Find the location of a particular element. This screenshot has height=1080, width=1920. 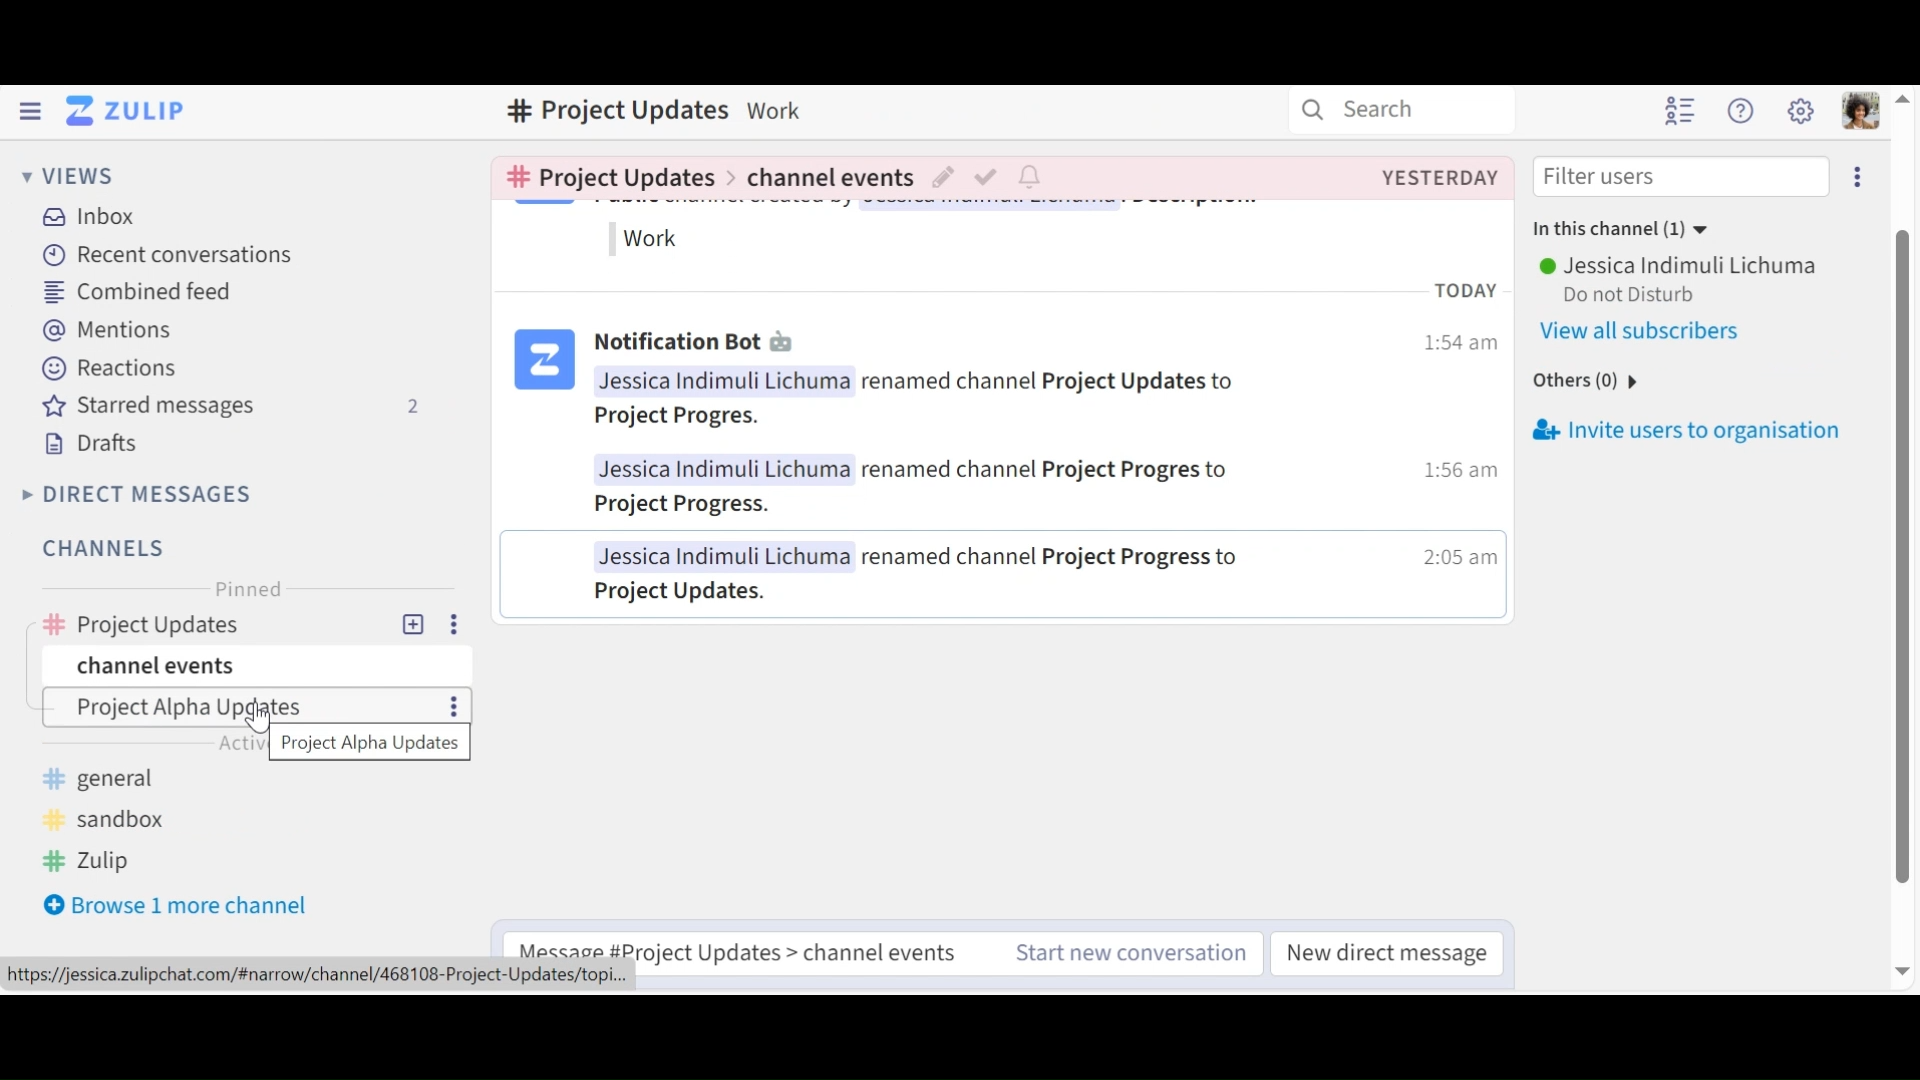

pop up is located at coordinates (372, 745).